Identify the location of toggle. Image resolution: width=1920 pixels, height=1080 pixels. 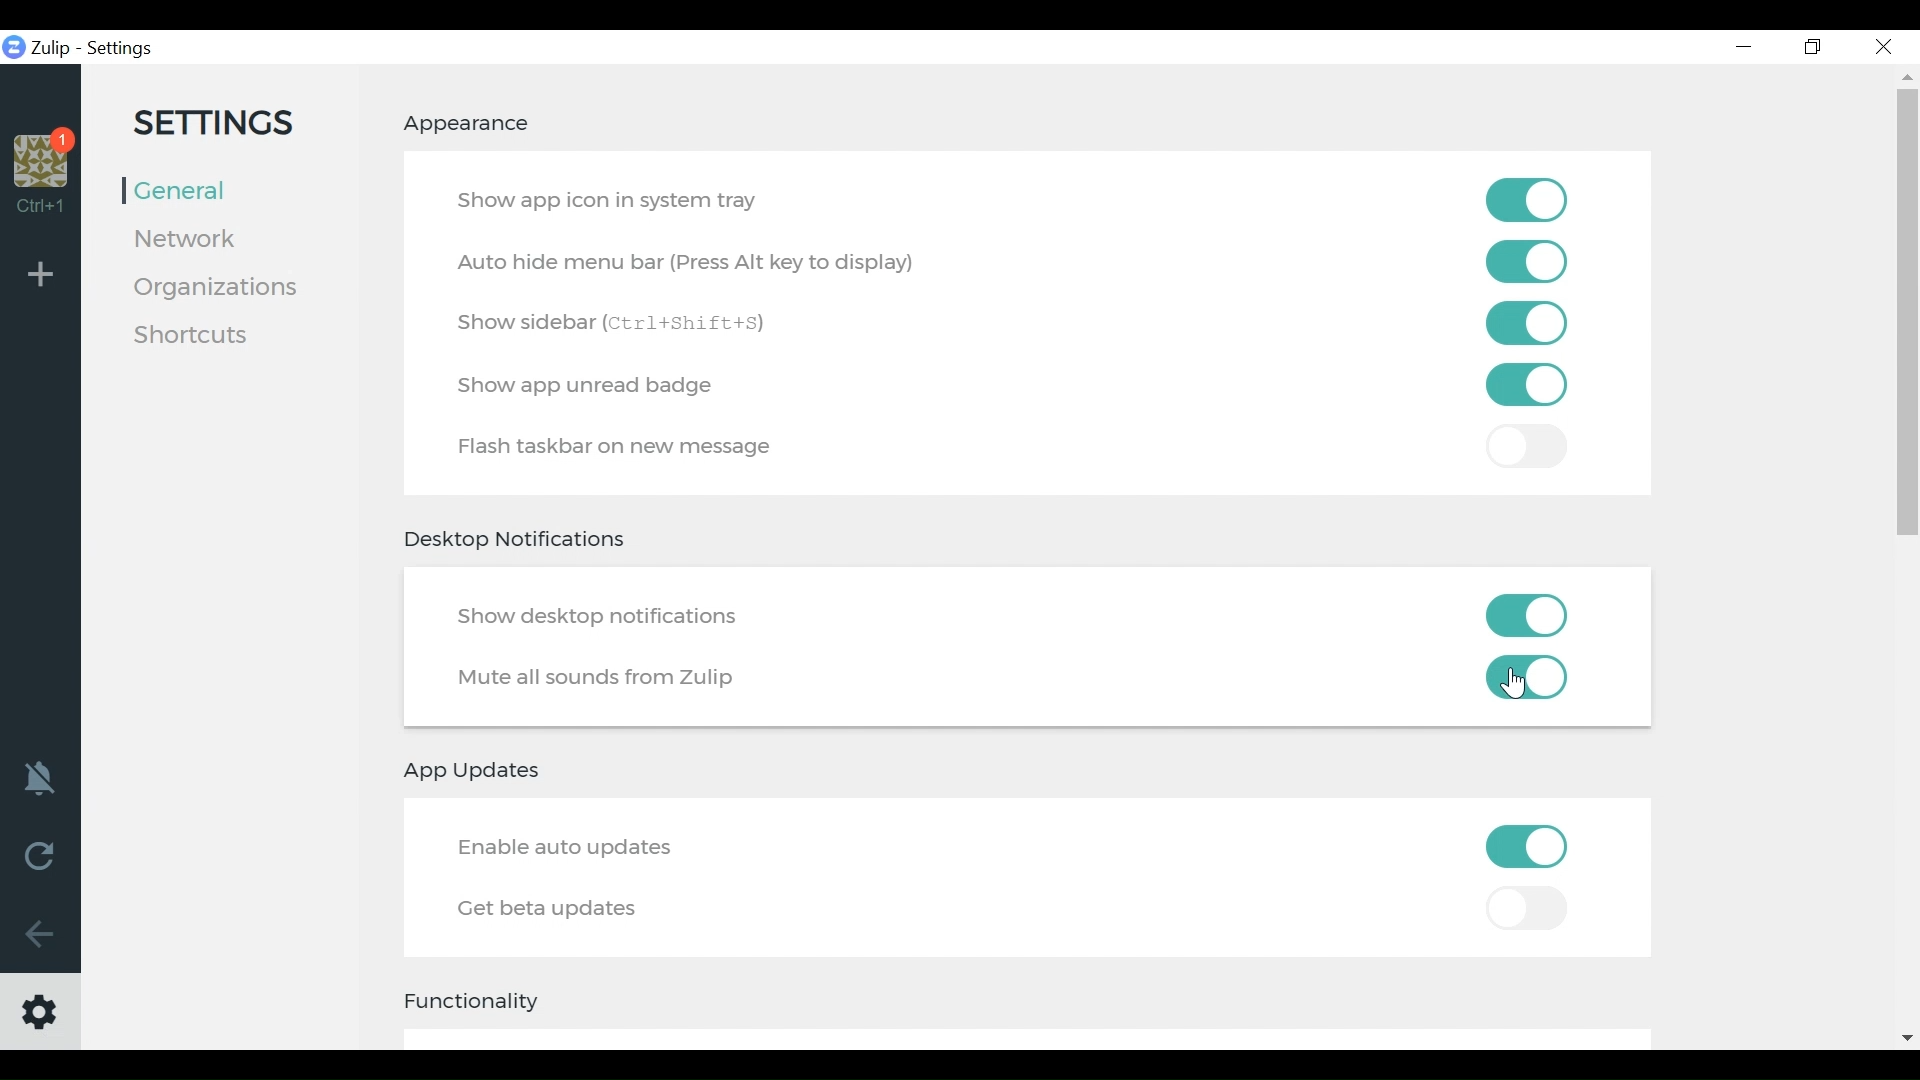
(1528, 446).